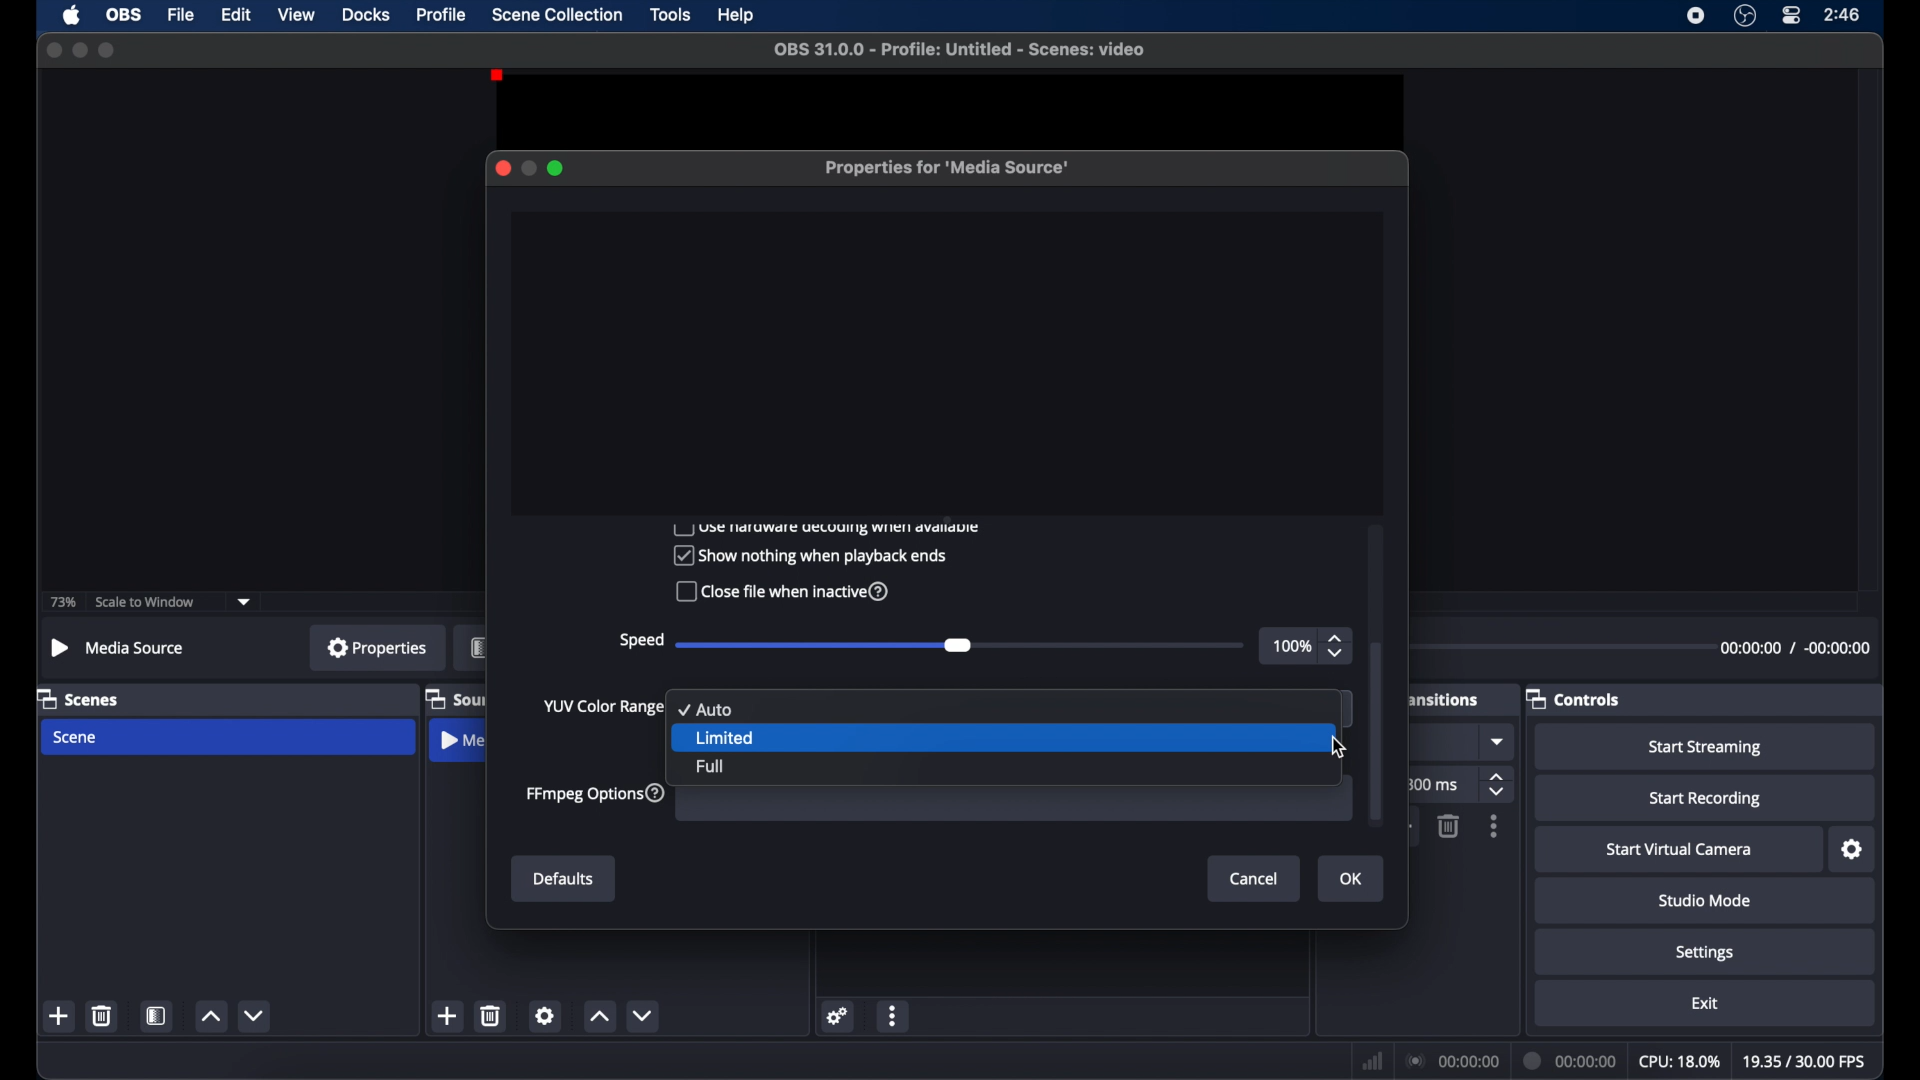  Describe the element at coordinates (61, 603) in the screenshot. I see `73%` at that location.